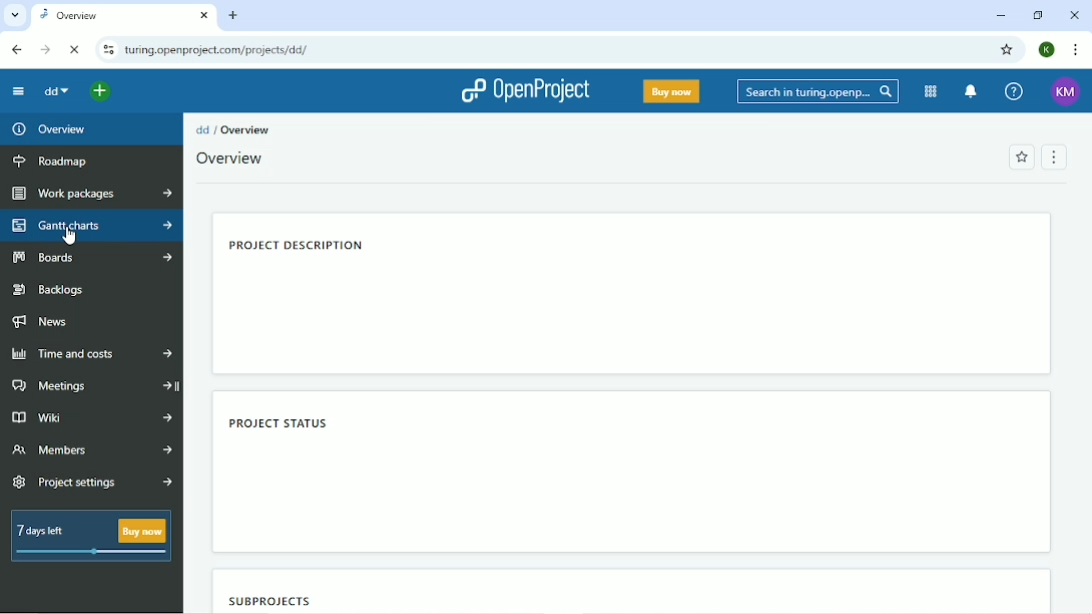 Image resolution: width=1092 pixels, height=614 pixels. Describe the element at coordinates (59, 161) in the screenshot. I see `Roadmap` at that location.